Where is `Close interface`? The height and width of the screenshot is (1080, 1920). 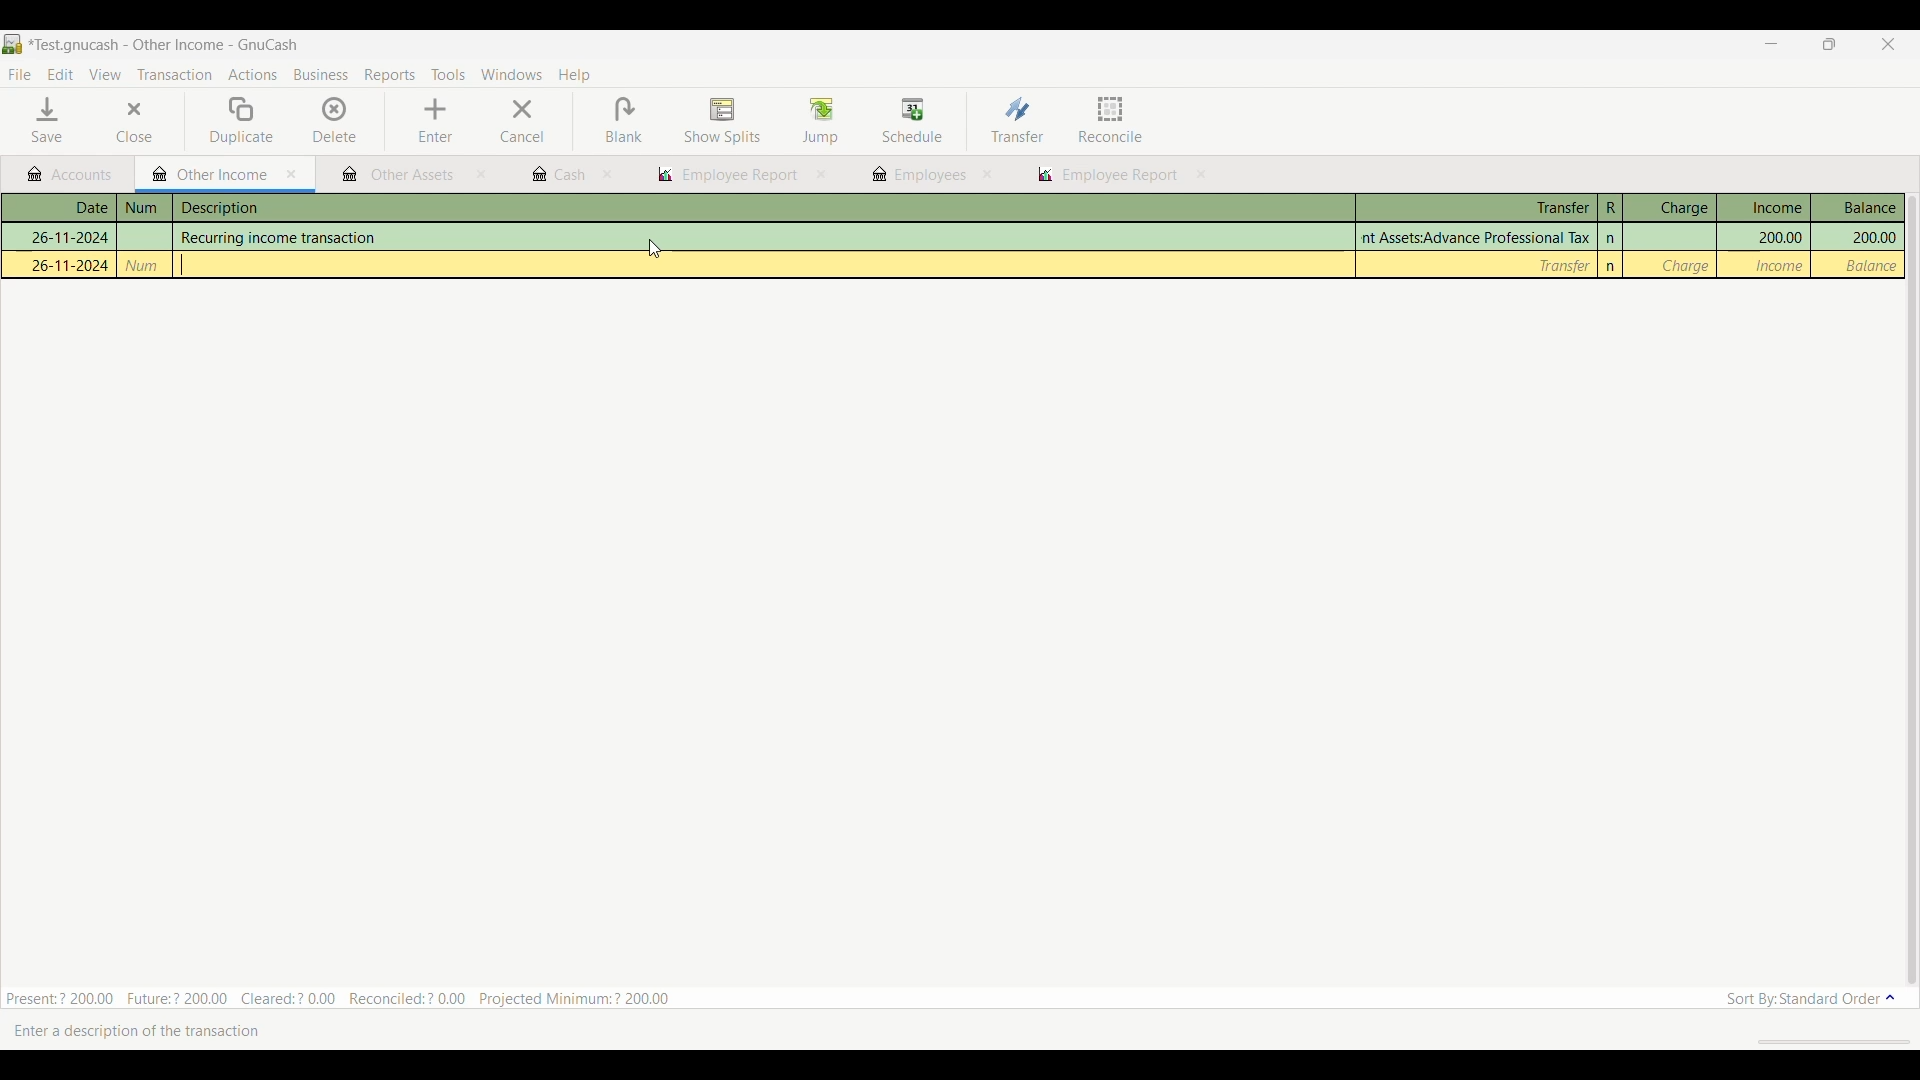 Close interface is located at coordinates (1885, 46).